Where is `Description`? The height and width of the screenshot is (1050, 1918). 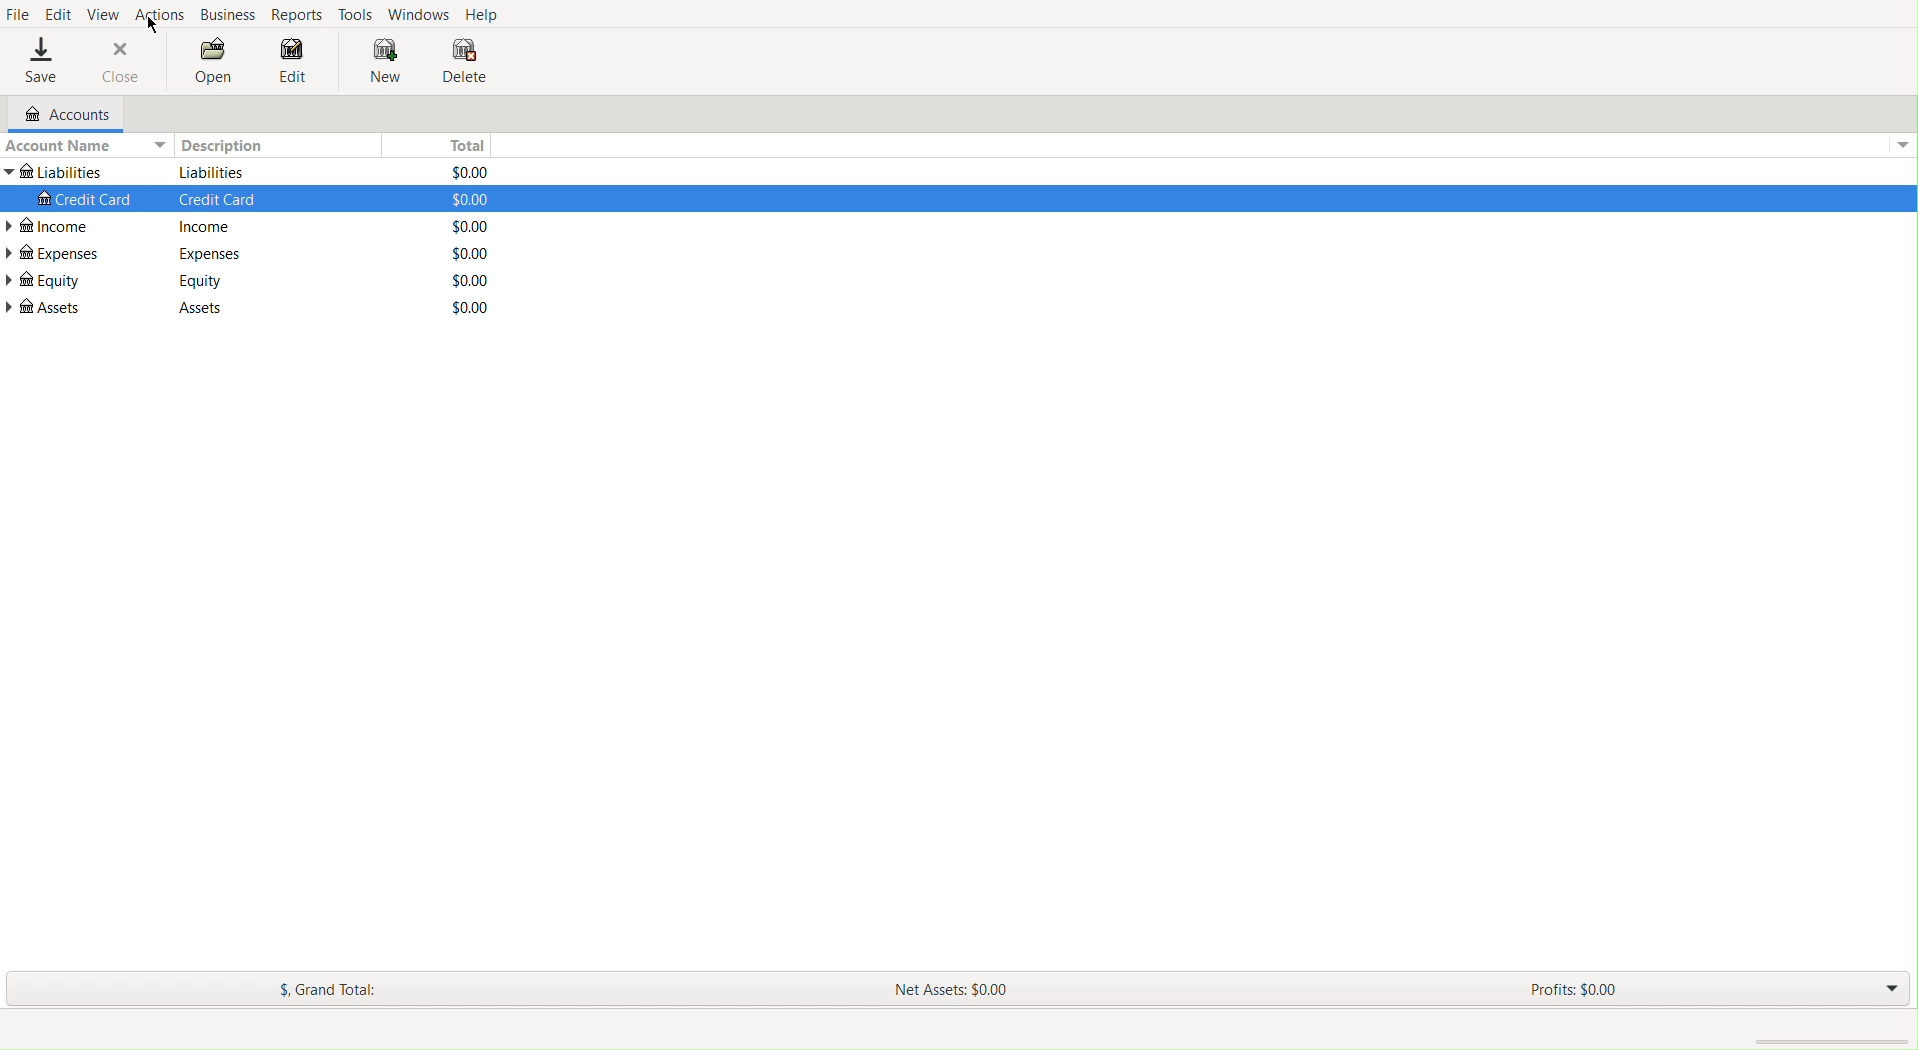
Description is located at coordinates (220, 198).